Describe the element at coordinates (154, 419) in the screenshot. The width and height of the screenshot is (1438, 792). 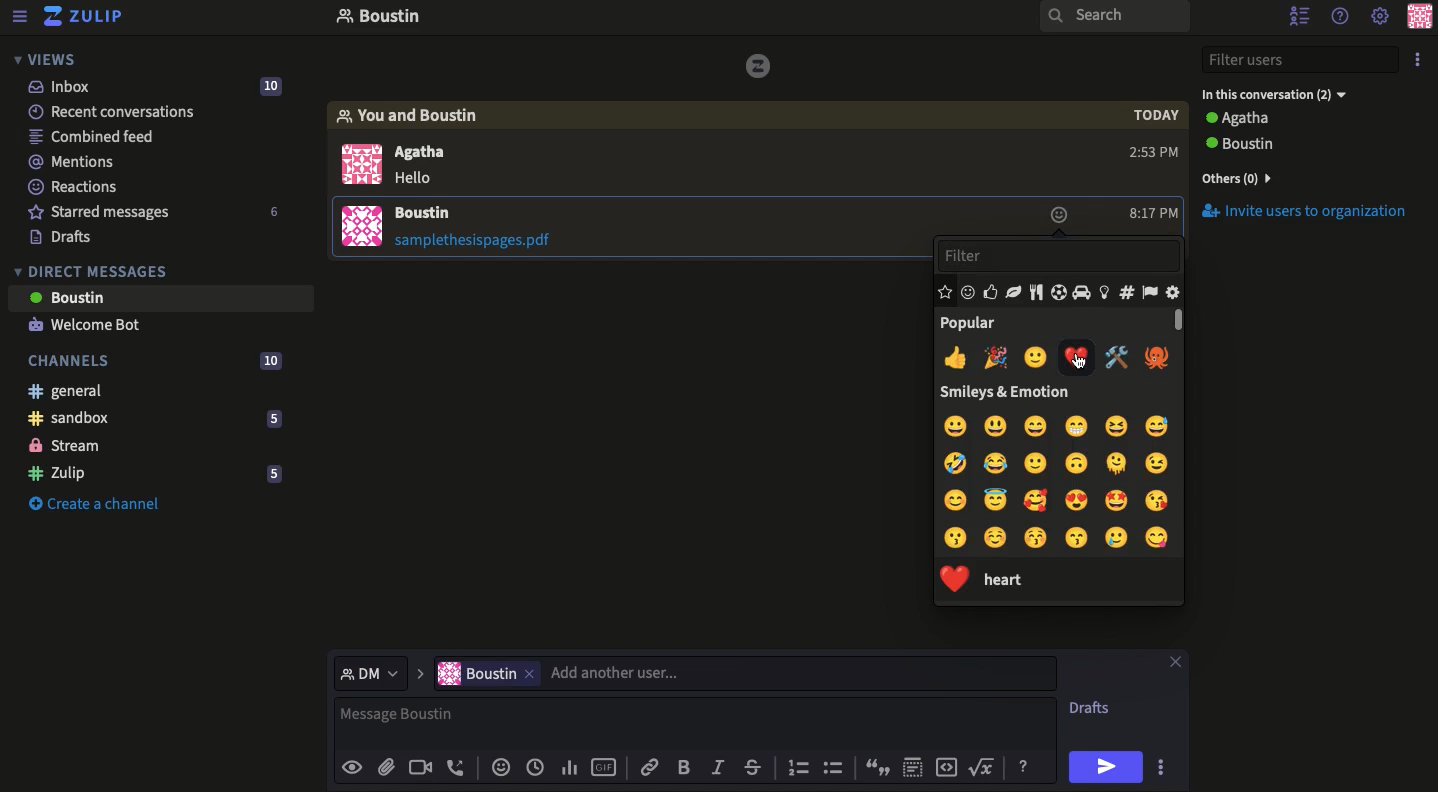
I see `Sandbox` at that location.